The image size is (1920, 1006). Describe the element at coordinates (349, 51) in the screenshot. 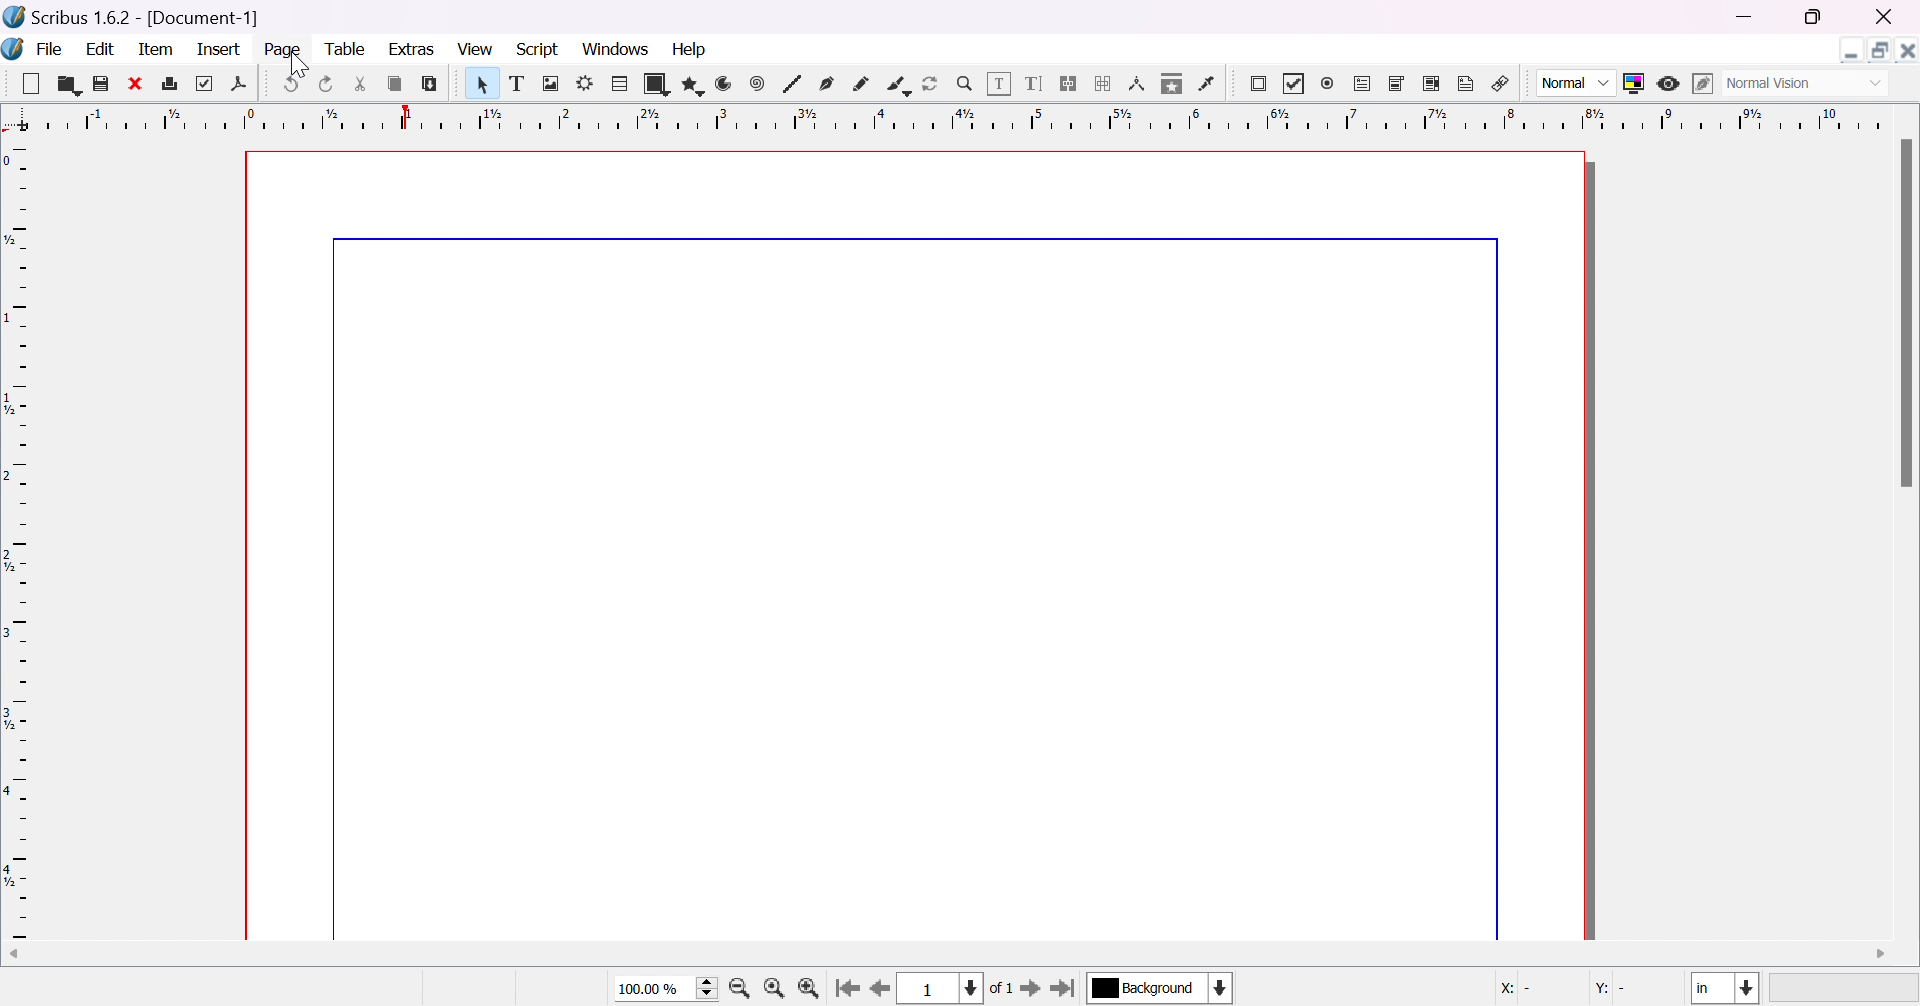

I see `table` at that location.